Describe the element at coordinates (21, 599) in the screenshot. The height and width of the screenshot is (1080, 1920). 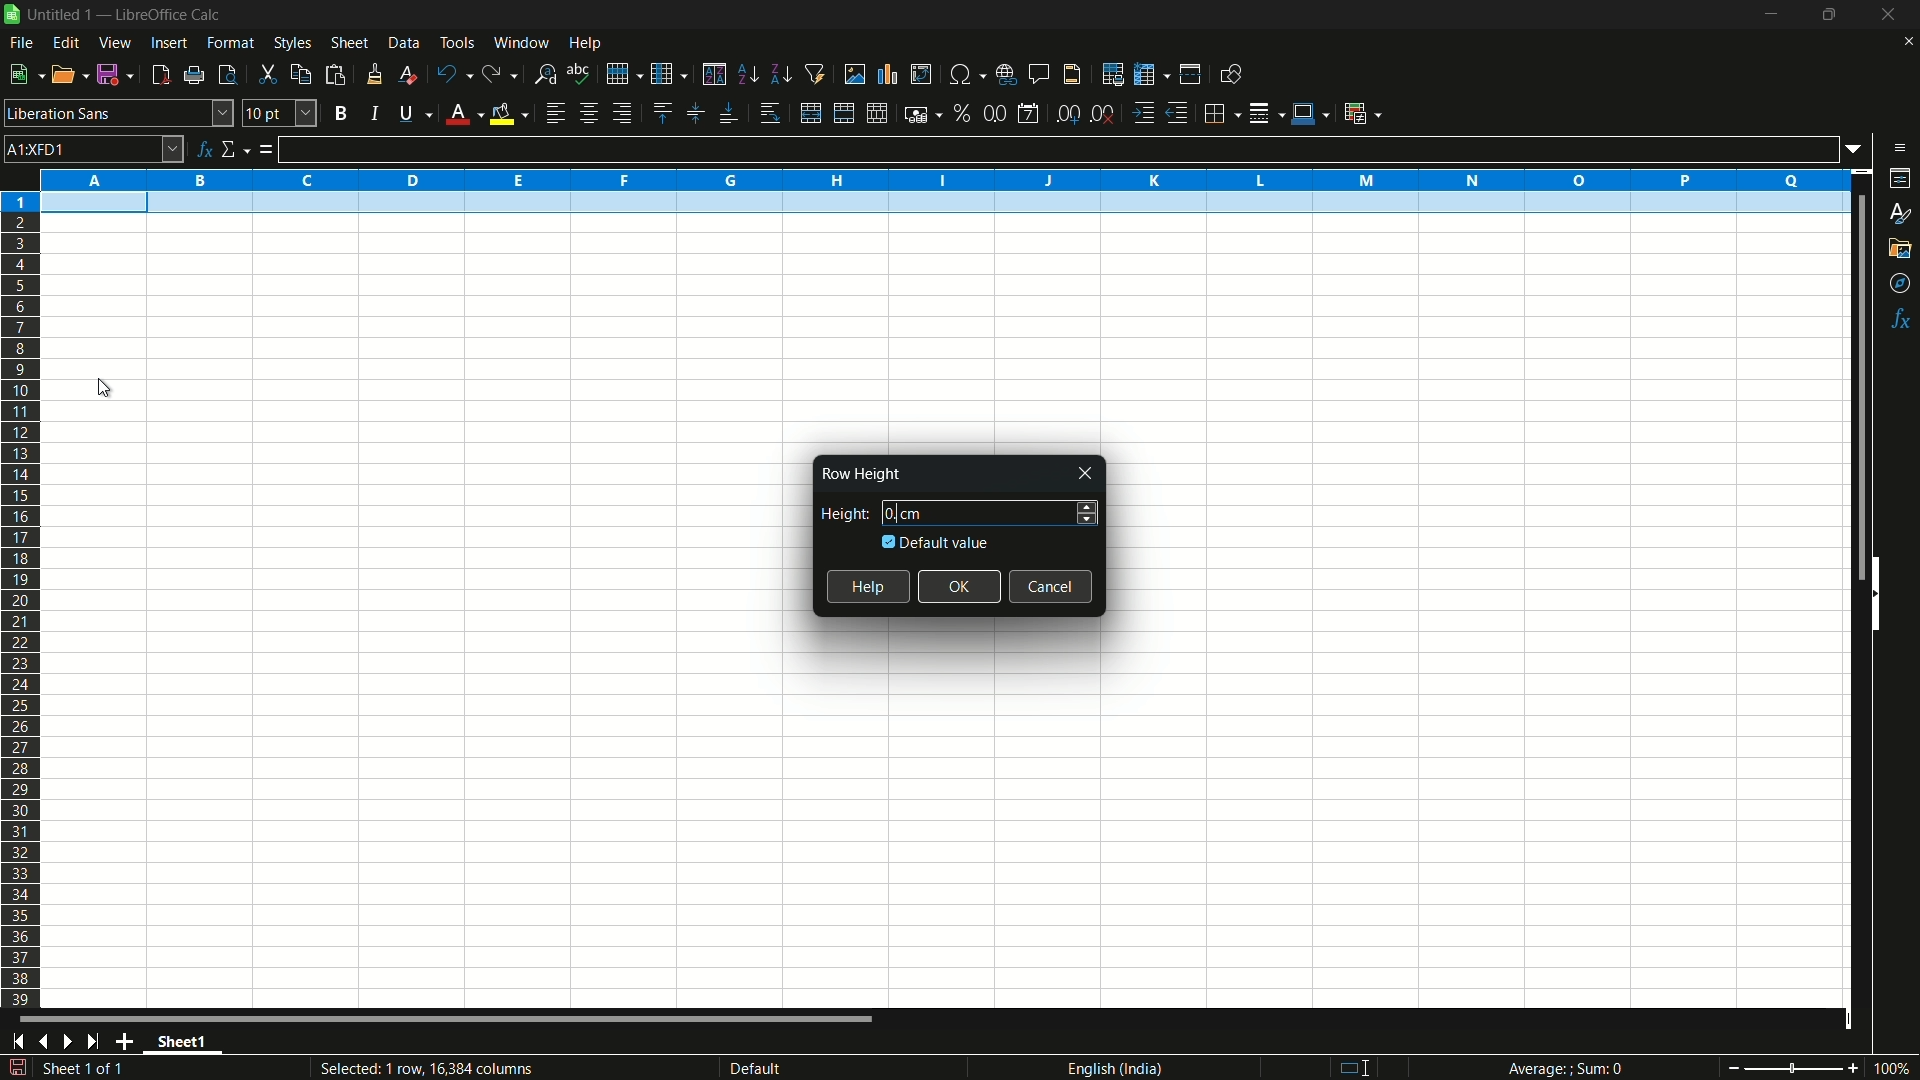
I see `rows` at that location.